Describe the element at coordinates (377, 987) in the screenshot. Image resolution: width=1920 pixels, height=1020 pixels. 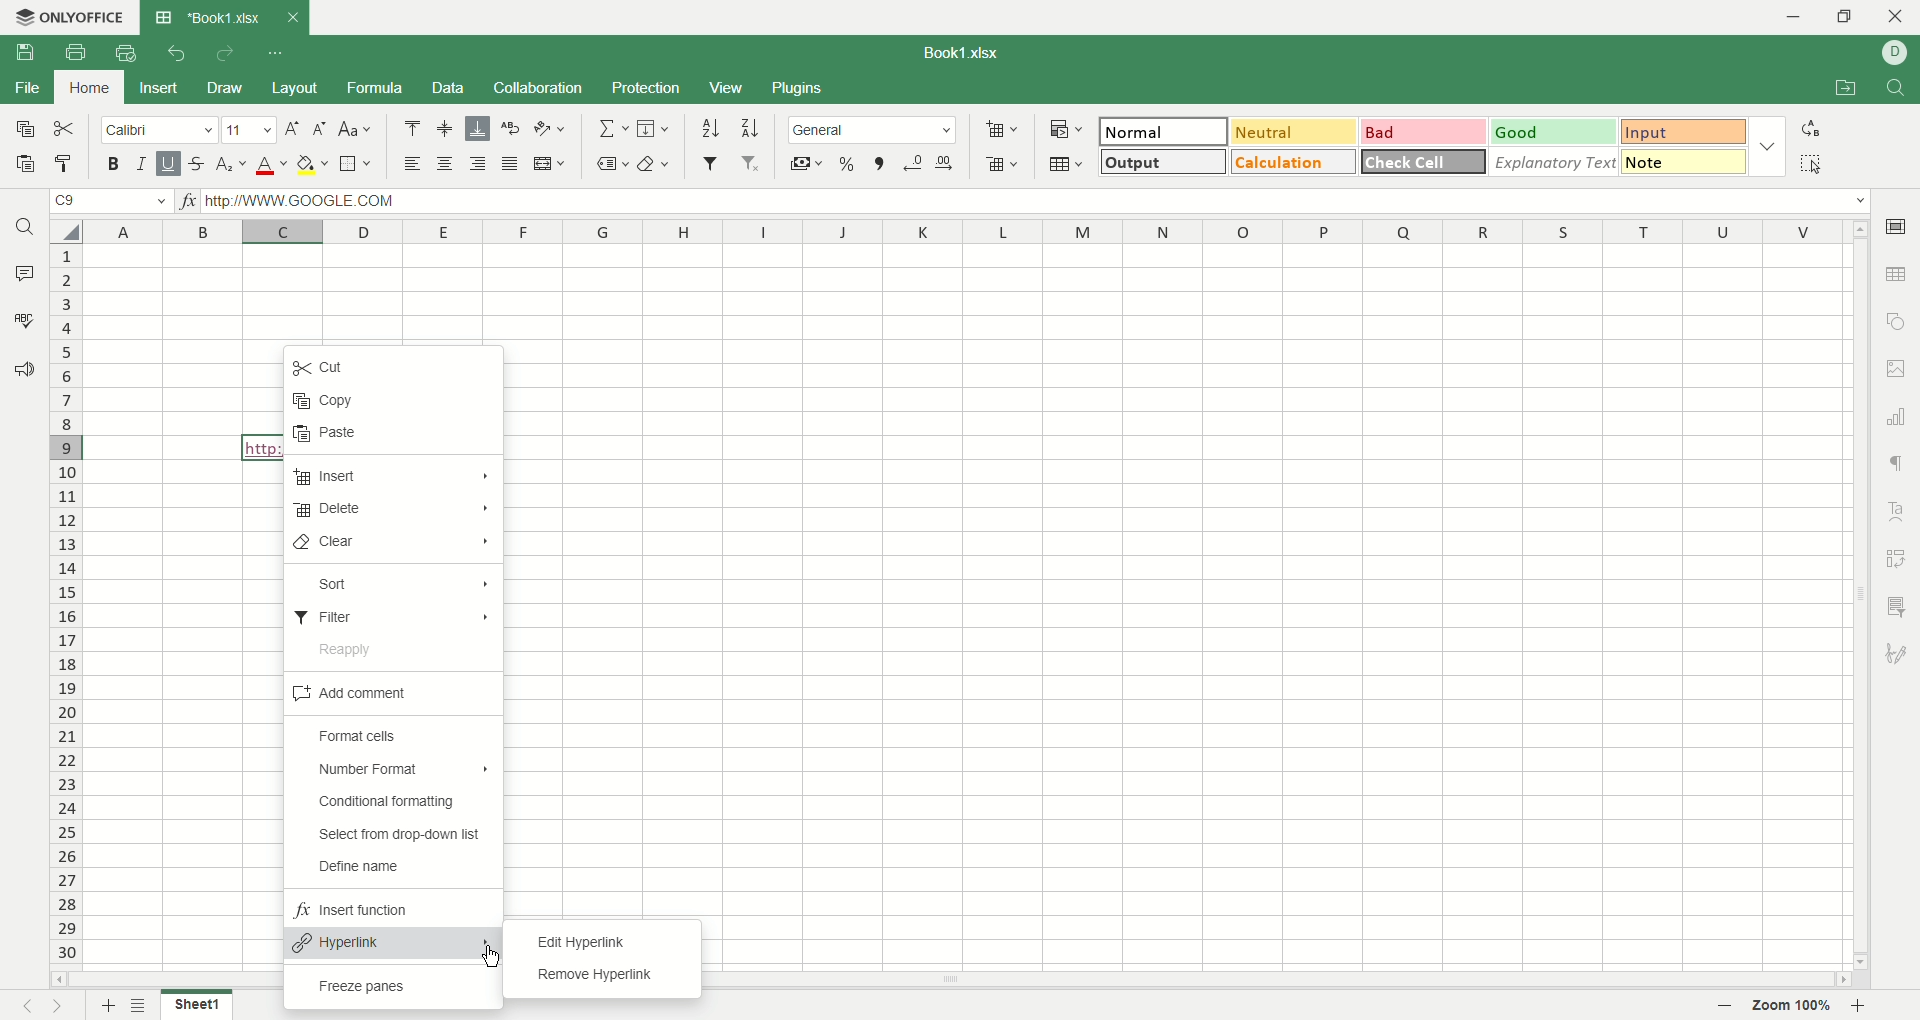
I see `freeze panes` at that location.